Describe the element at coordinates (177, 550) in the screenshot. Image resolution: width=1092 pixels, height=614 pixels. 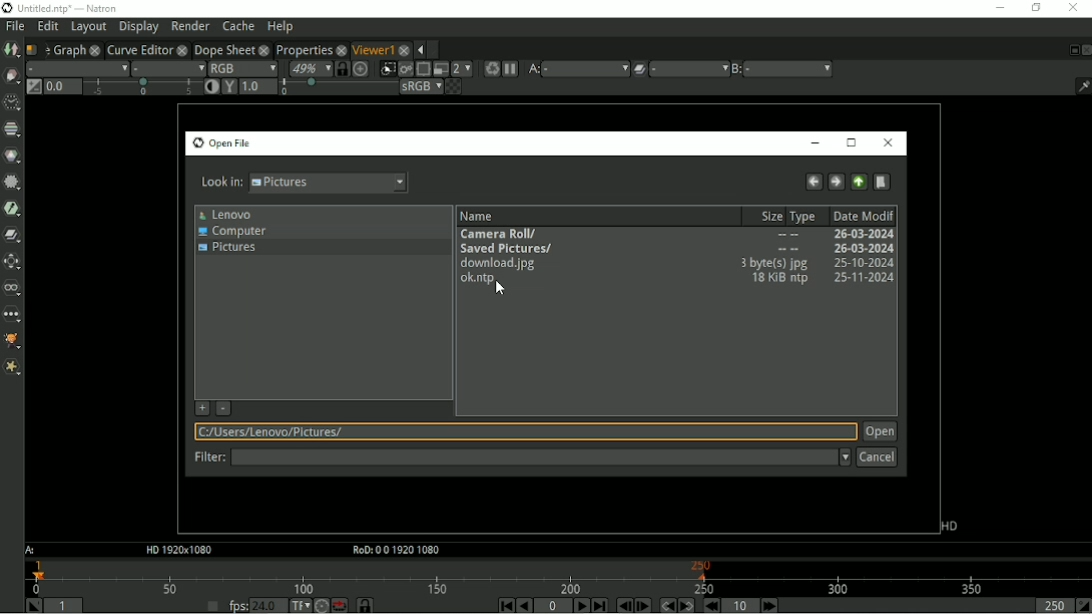
I see `HD` at that location.